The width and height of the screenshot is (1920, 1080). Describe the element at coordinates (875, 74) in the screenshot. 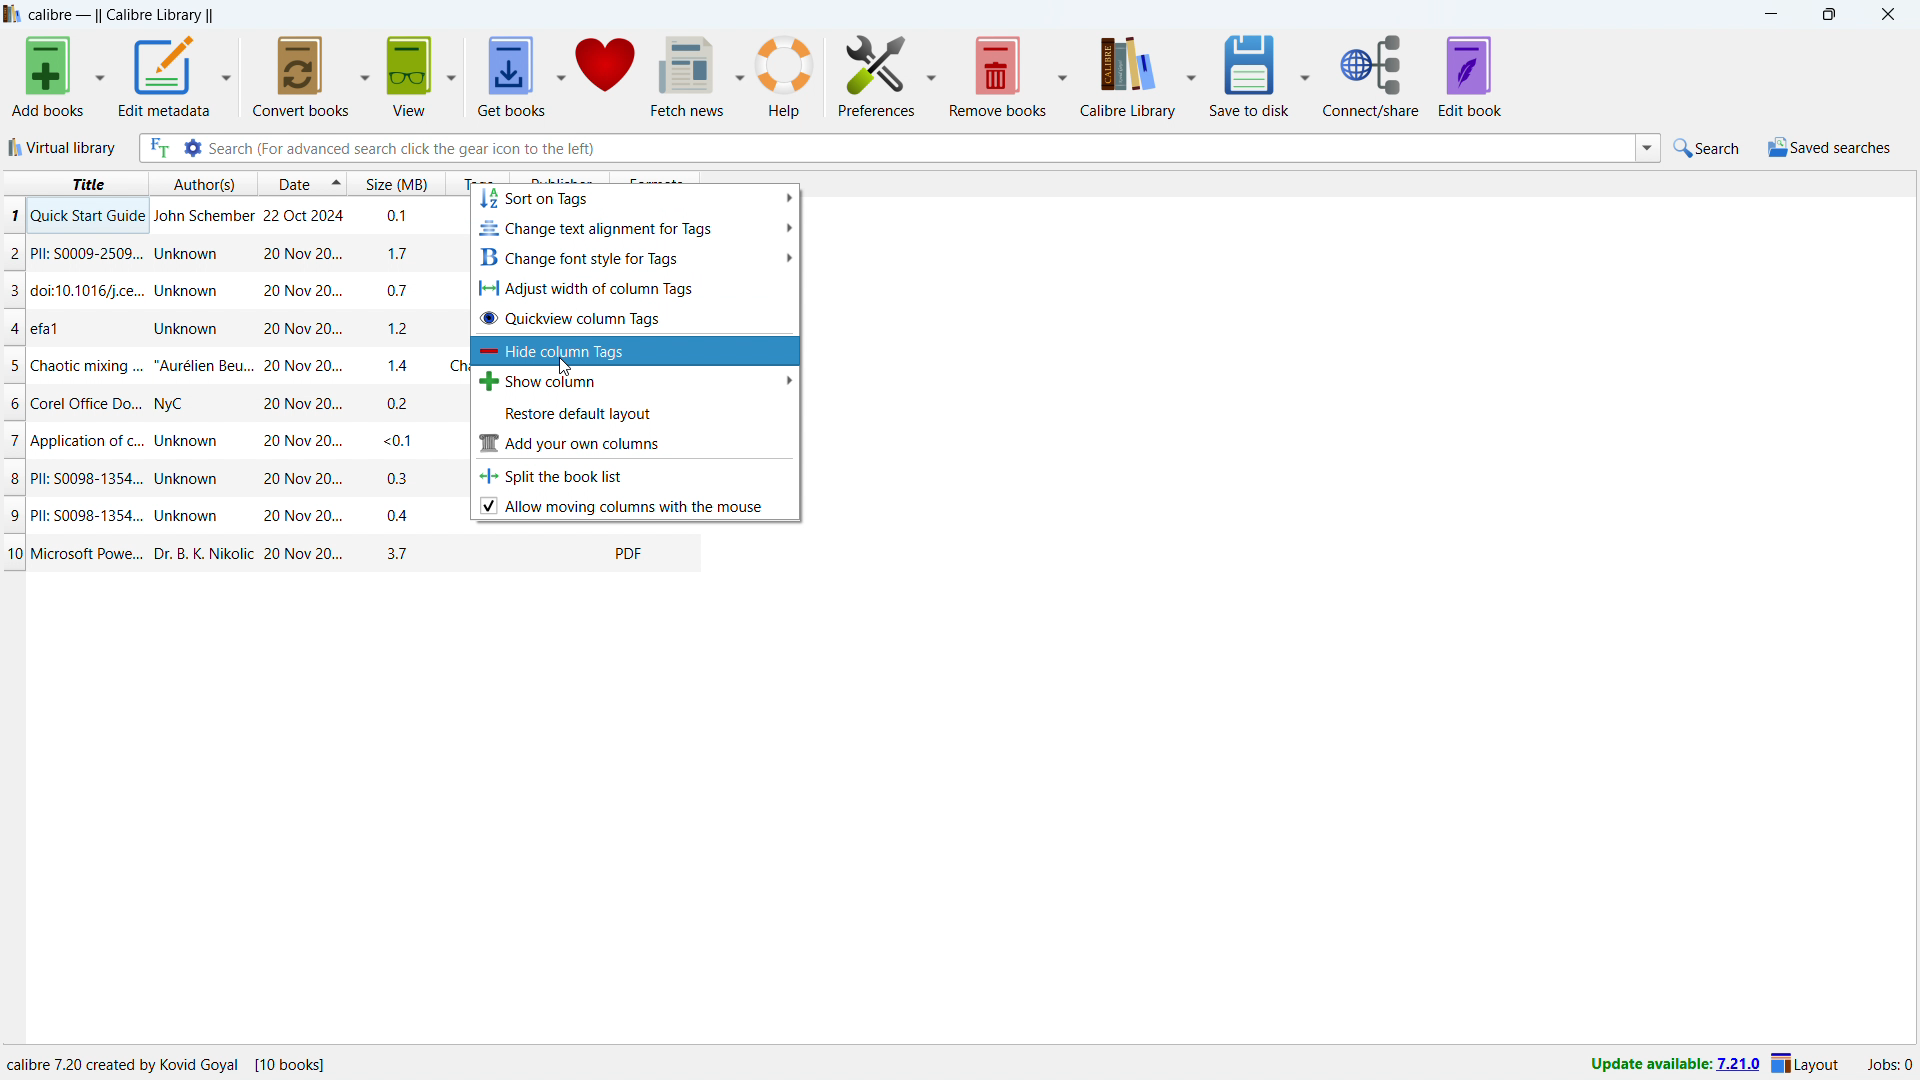

I see `remove books` at that location.